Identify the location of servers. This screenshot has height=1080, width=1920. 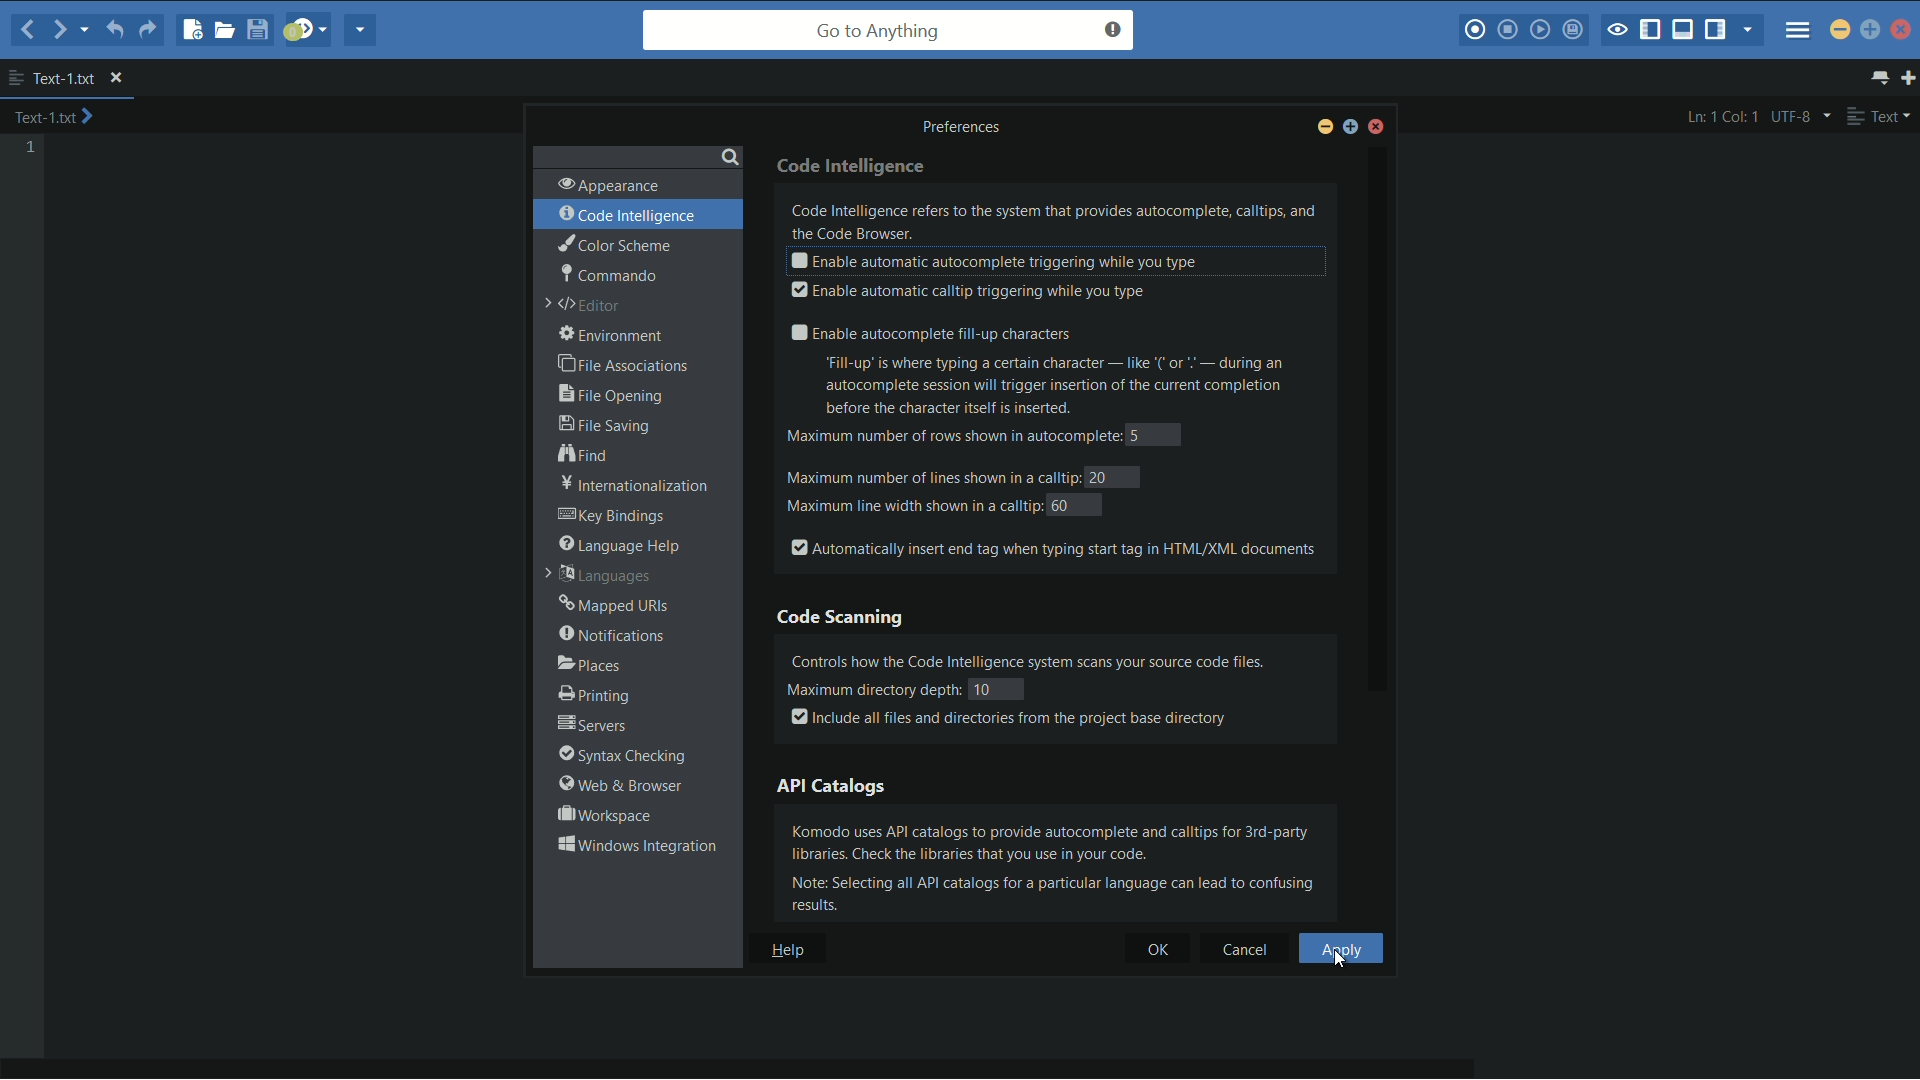
(593, 726).